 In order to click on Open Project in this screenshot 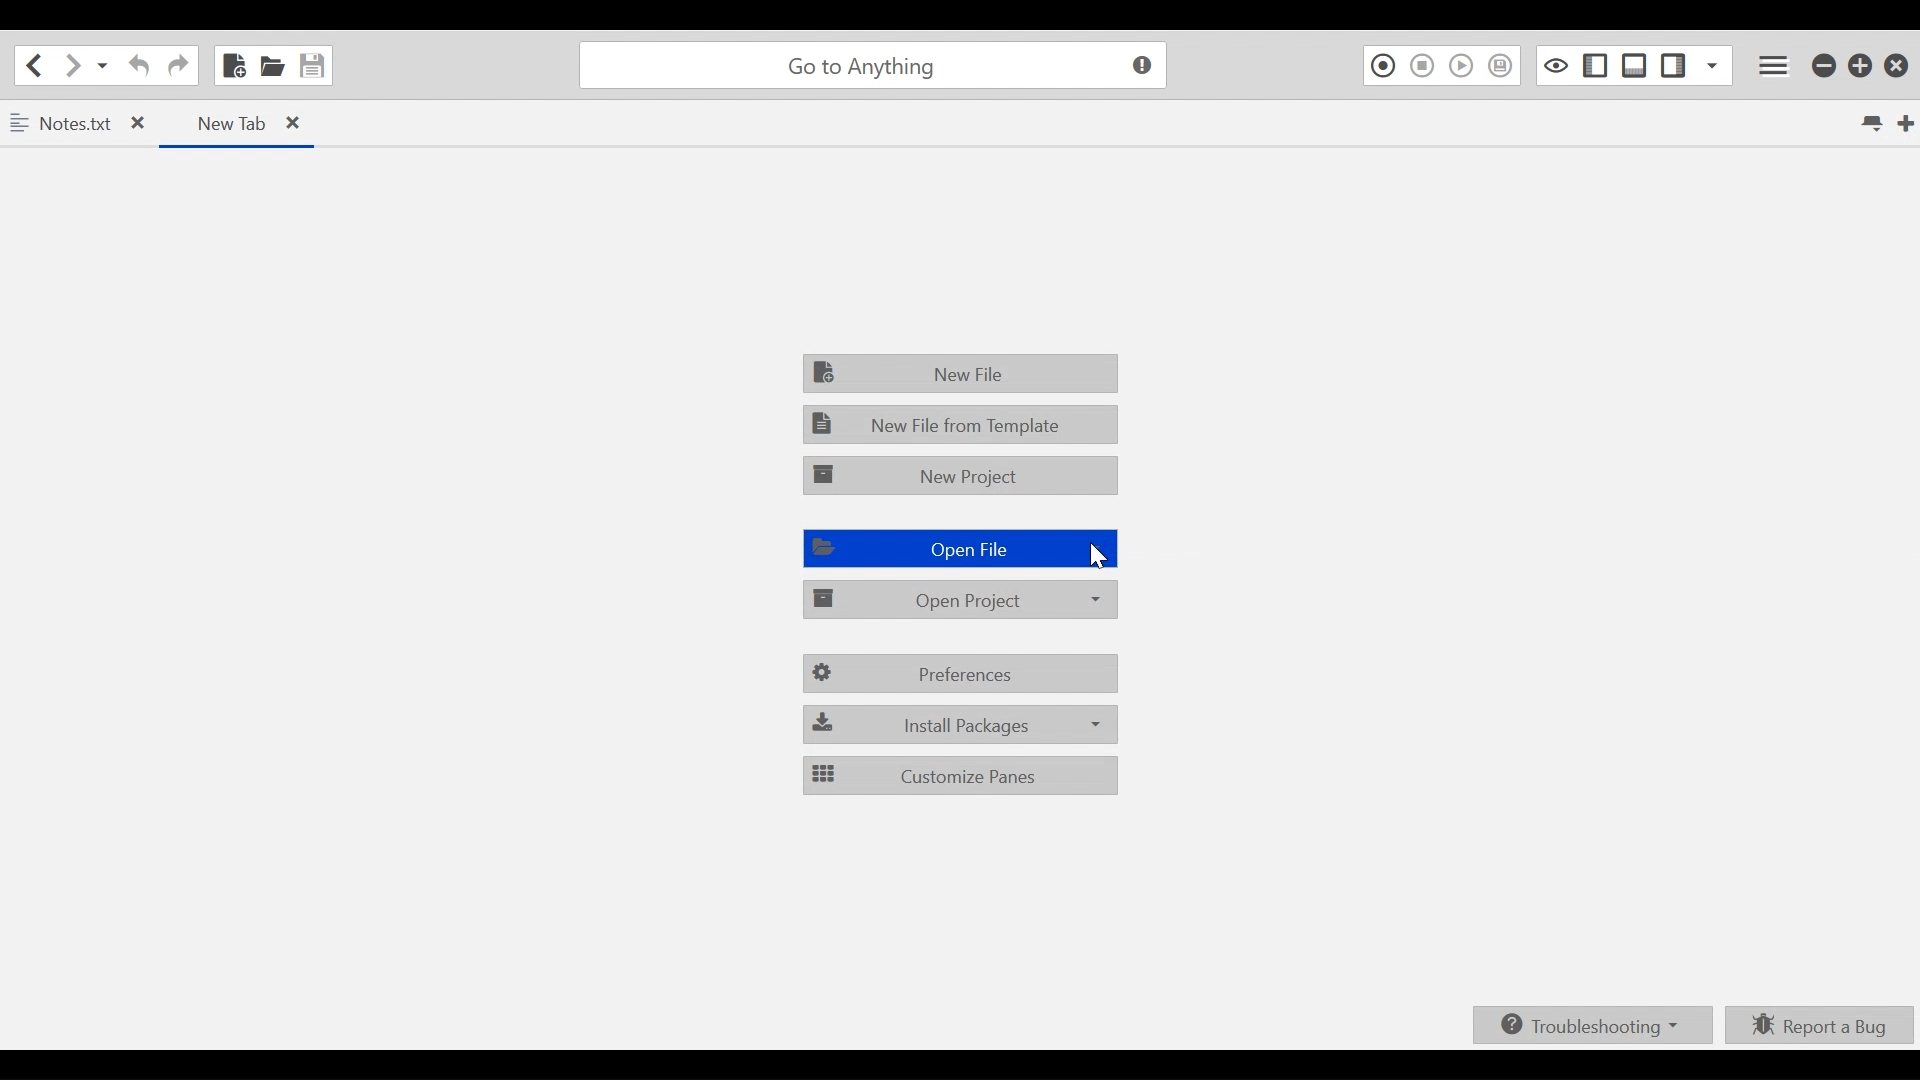, I will do `click(963, 598)`.